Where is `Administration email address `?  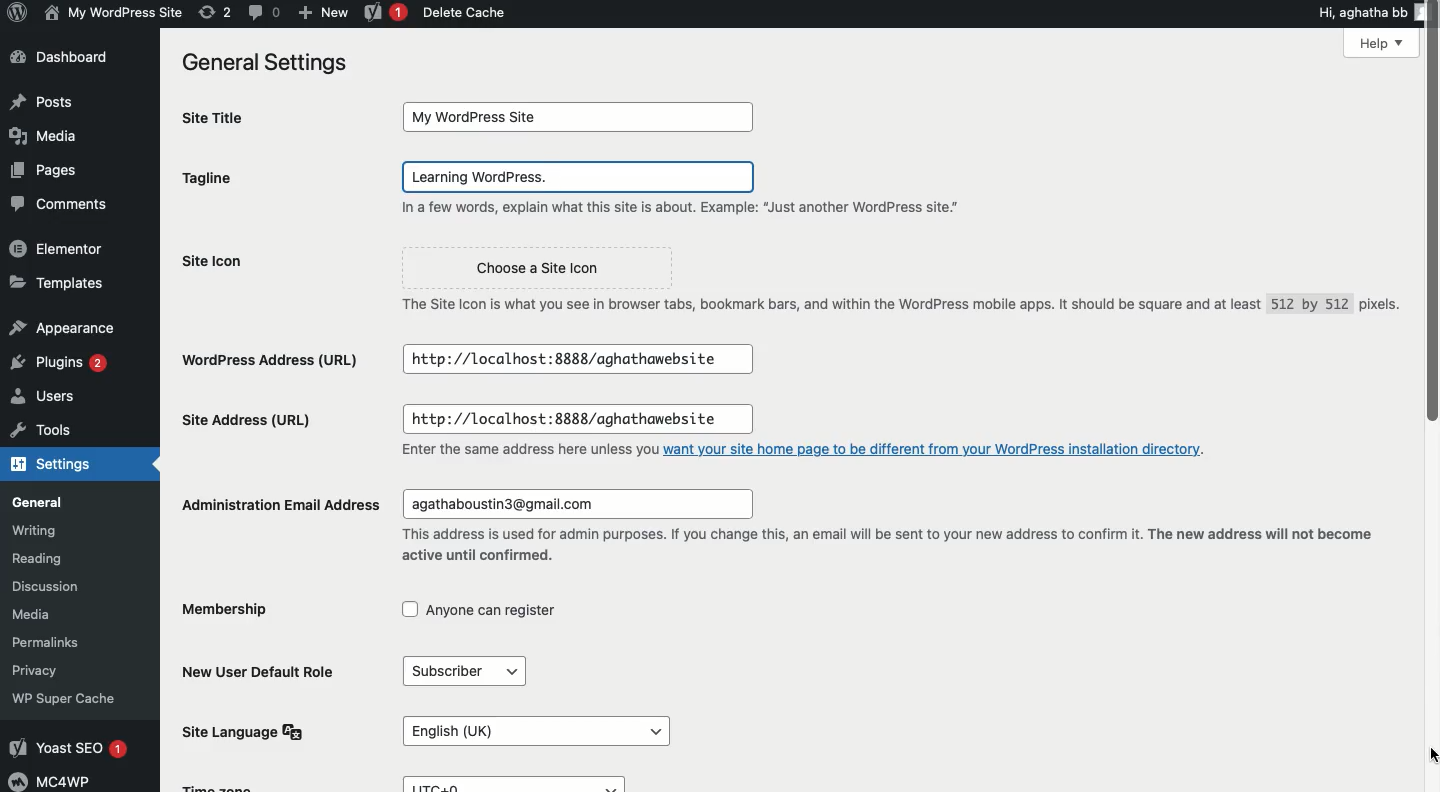 Administration email address  is located at coordinates (272, 503).